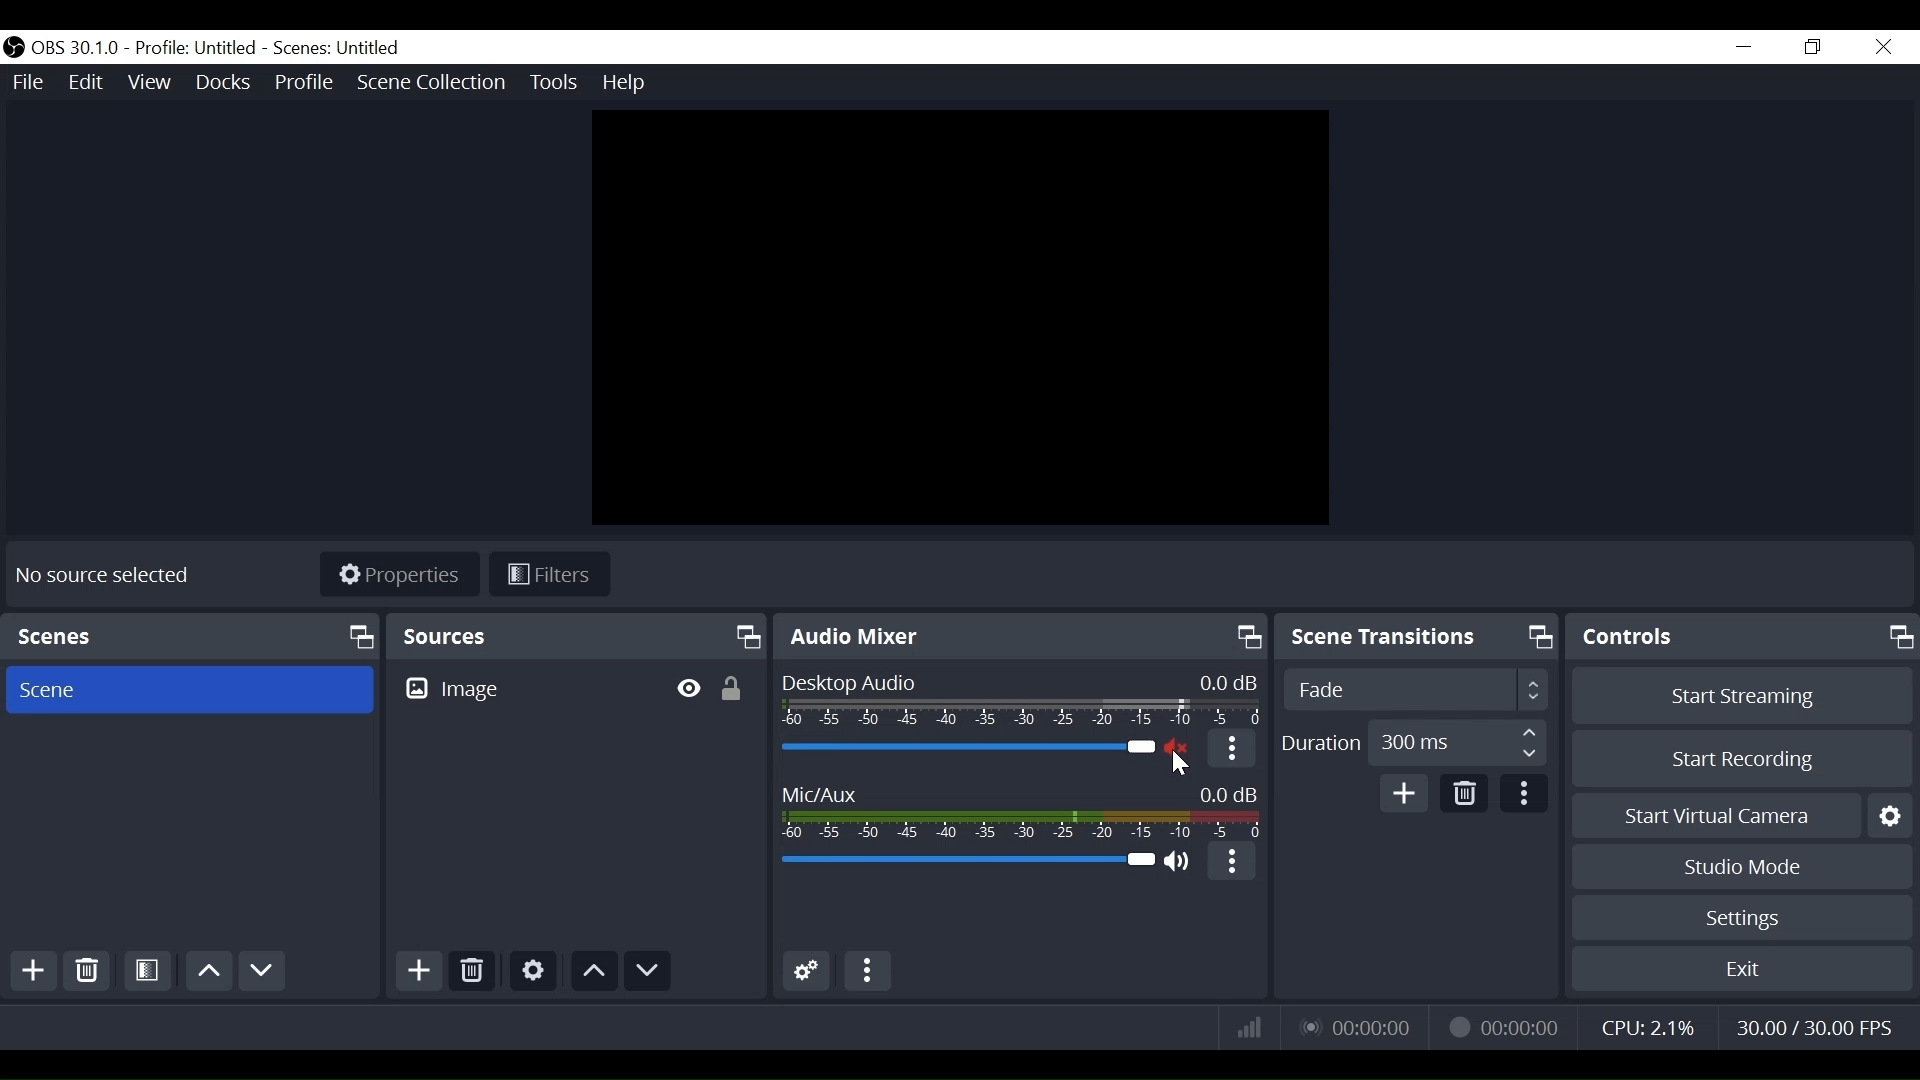 The height and width of the screenshot is (1080, 1920). I want to click on Desktop Audio Slider, so click(965, 747).